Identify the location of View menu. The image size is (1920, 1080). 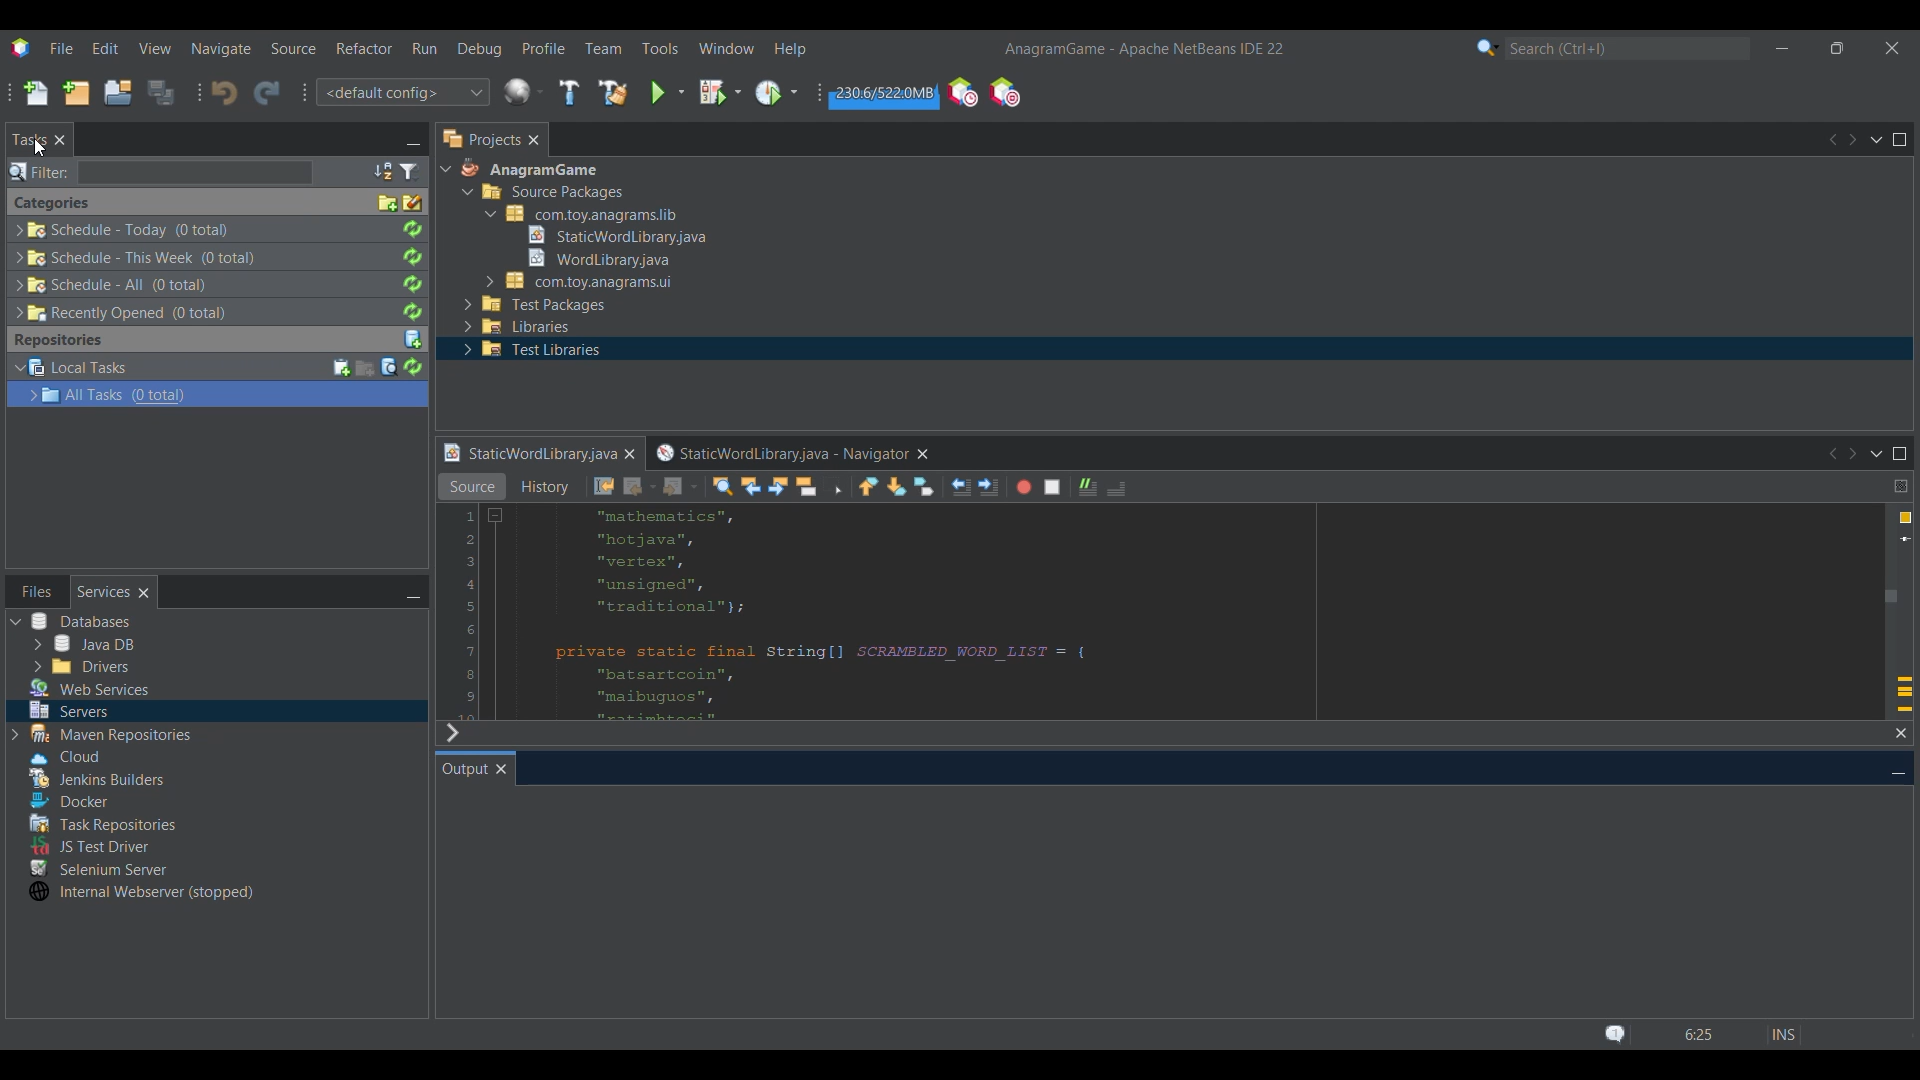
(155, 48).